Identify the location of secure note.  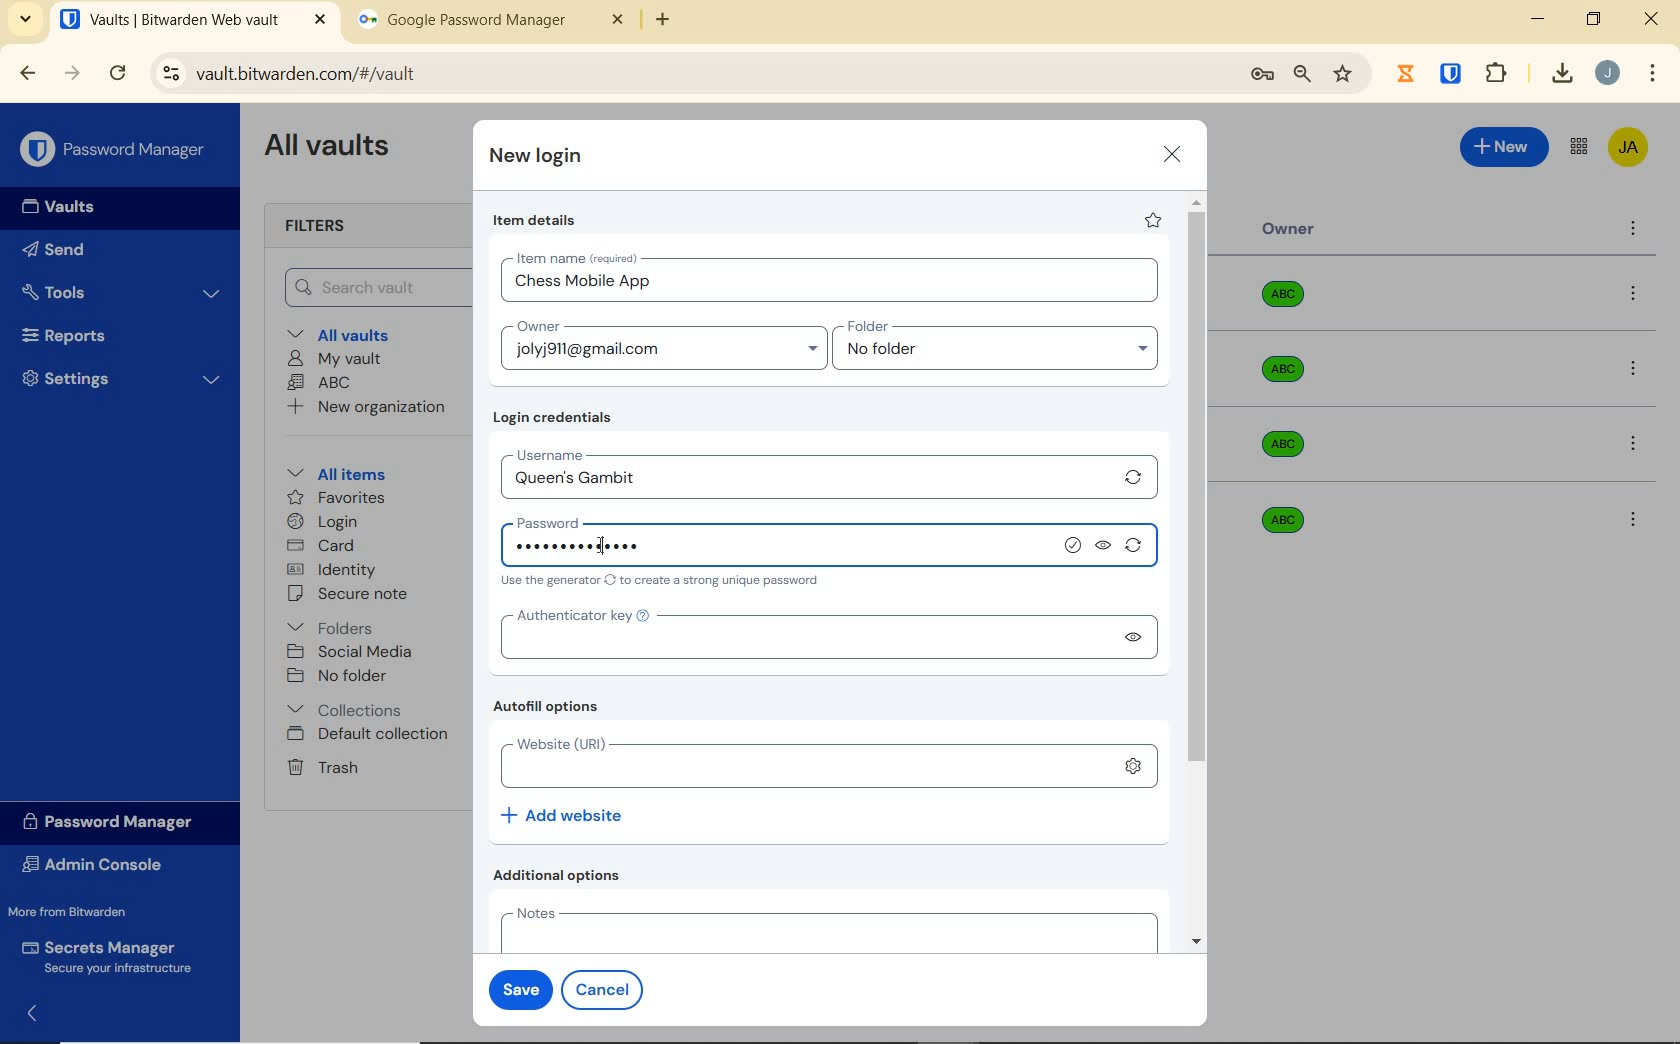
(354, 594).